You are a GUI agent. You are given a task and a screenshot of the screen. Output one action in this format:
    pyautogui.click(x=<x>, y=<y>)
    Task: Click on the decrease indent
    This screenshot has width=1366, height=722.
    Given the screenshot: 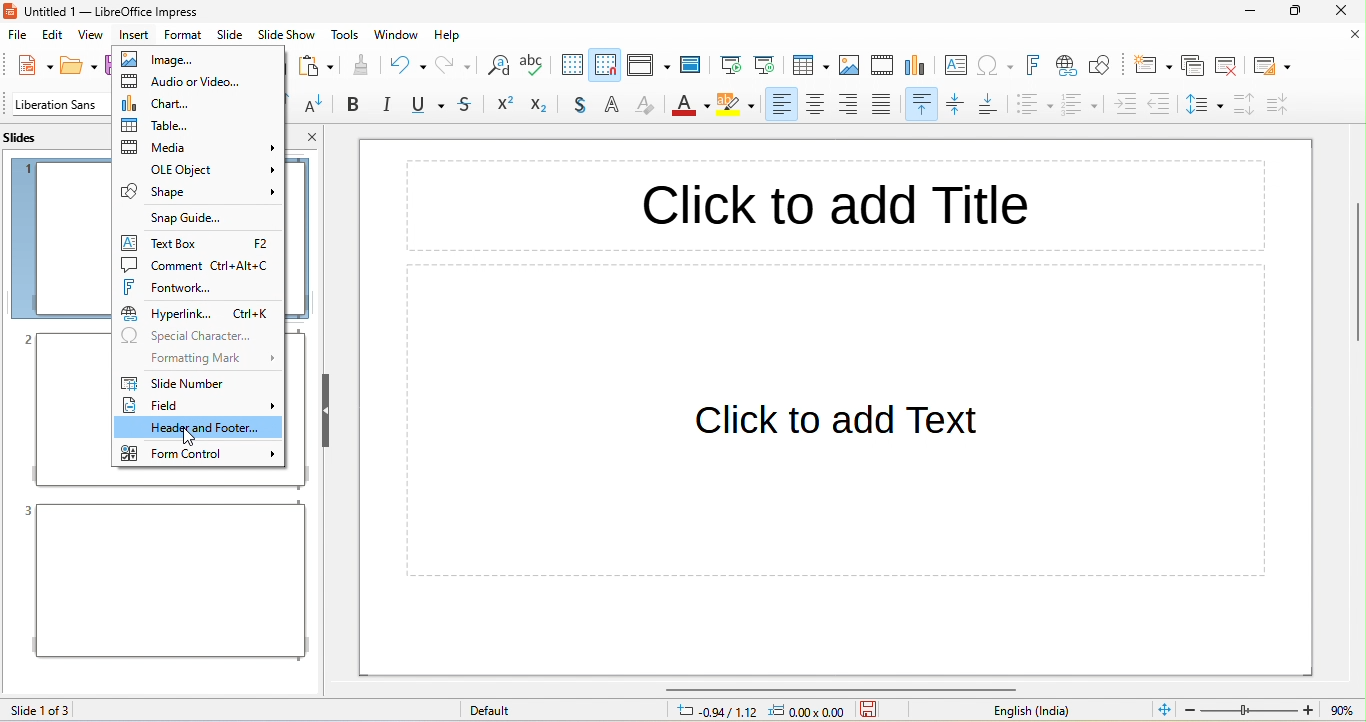 What is the action you would take?
    pyautogui.click(x=1164, y=103)
    